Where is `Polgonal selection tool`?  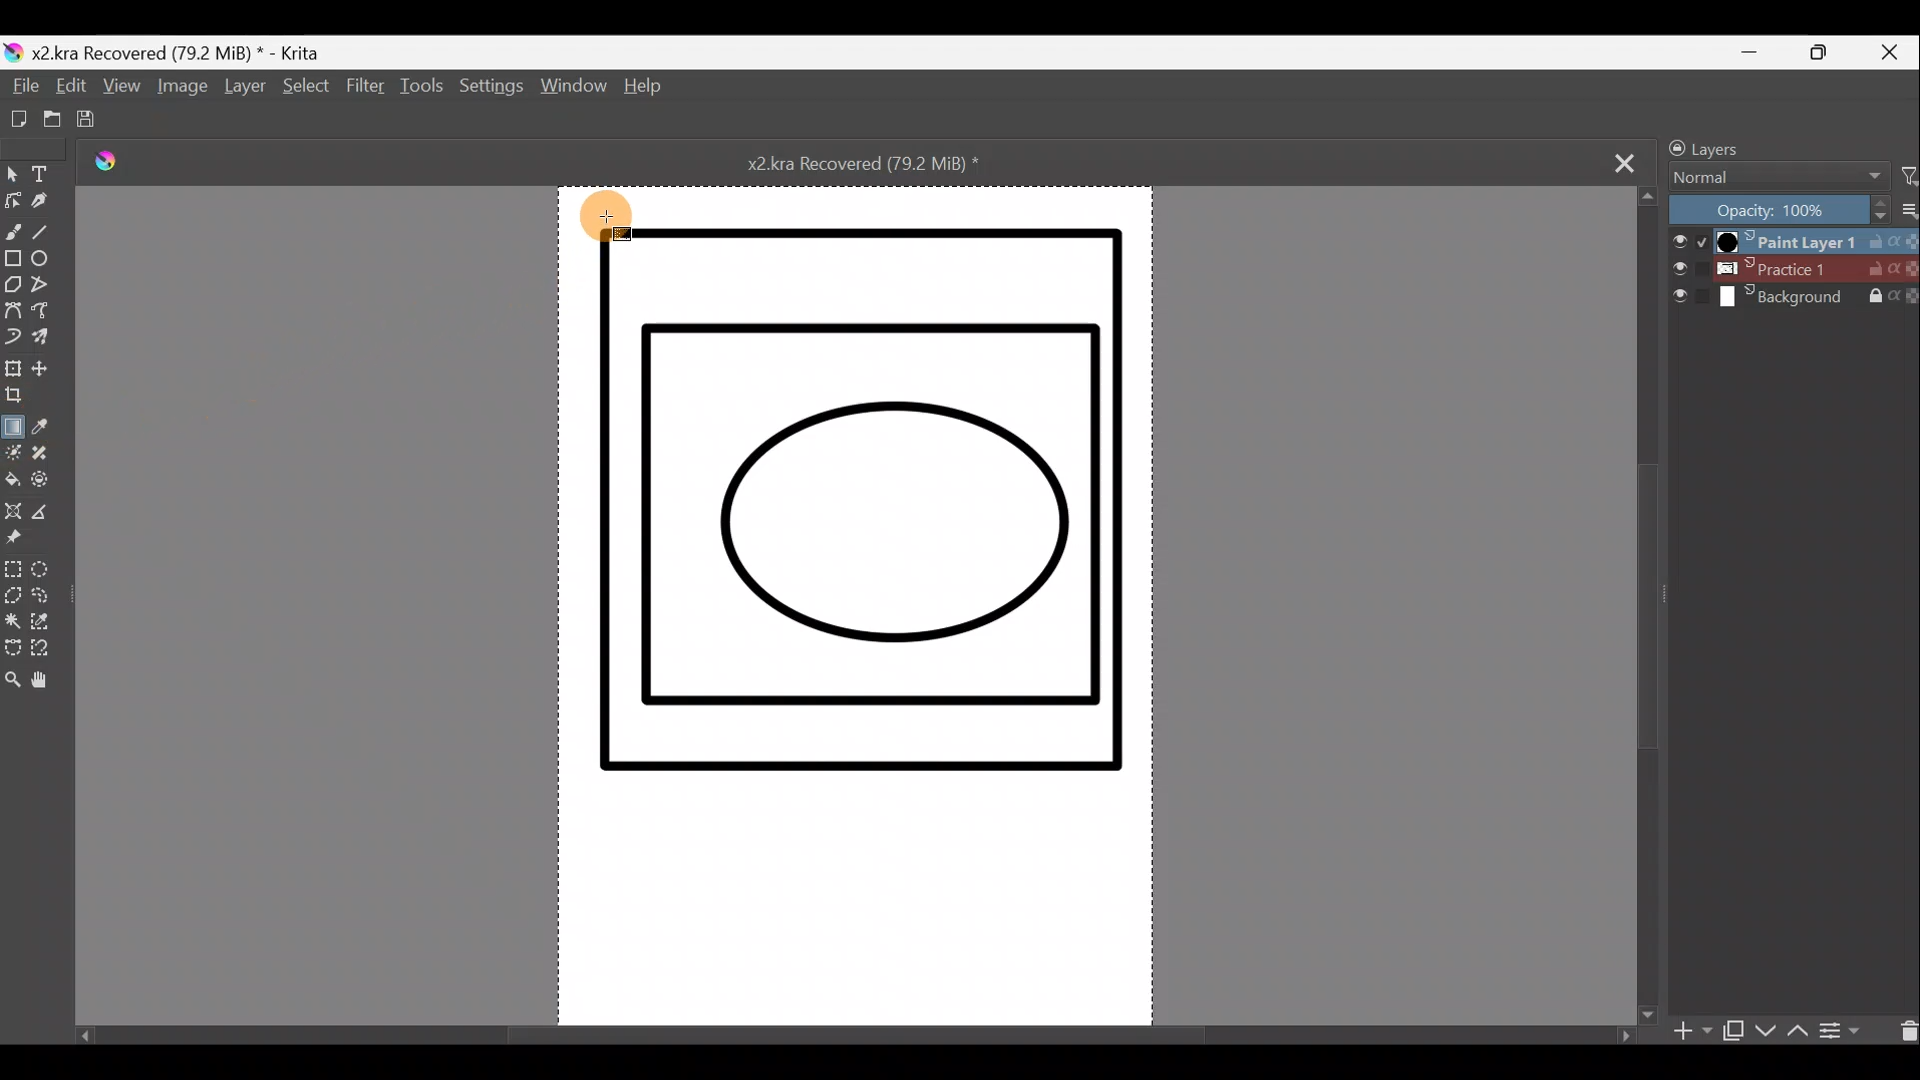
Polgonal selection tool is located at coordinates (12, 597).